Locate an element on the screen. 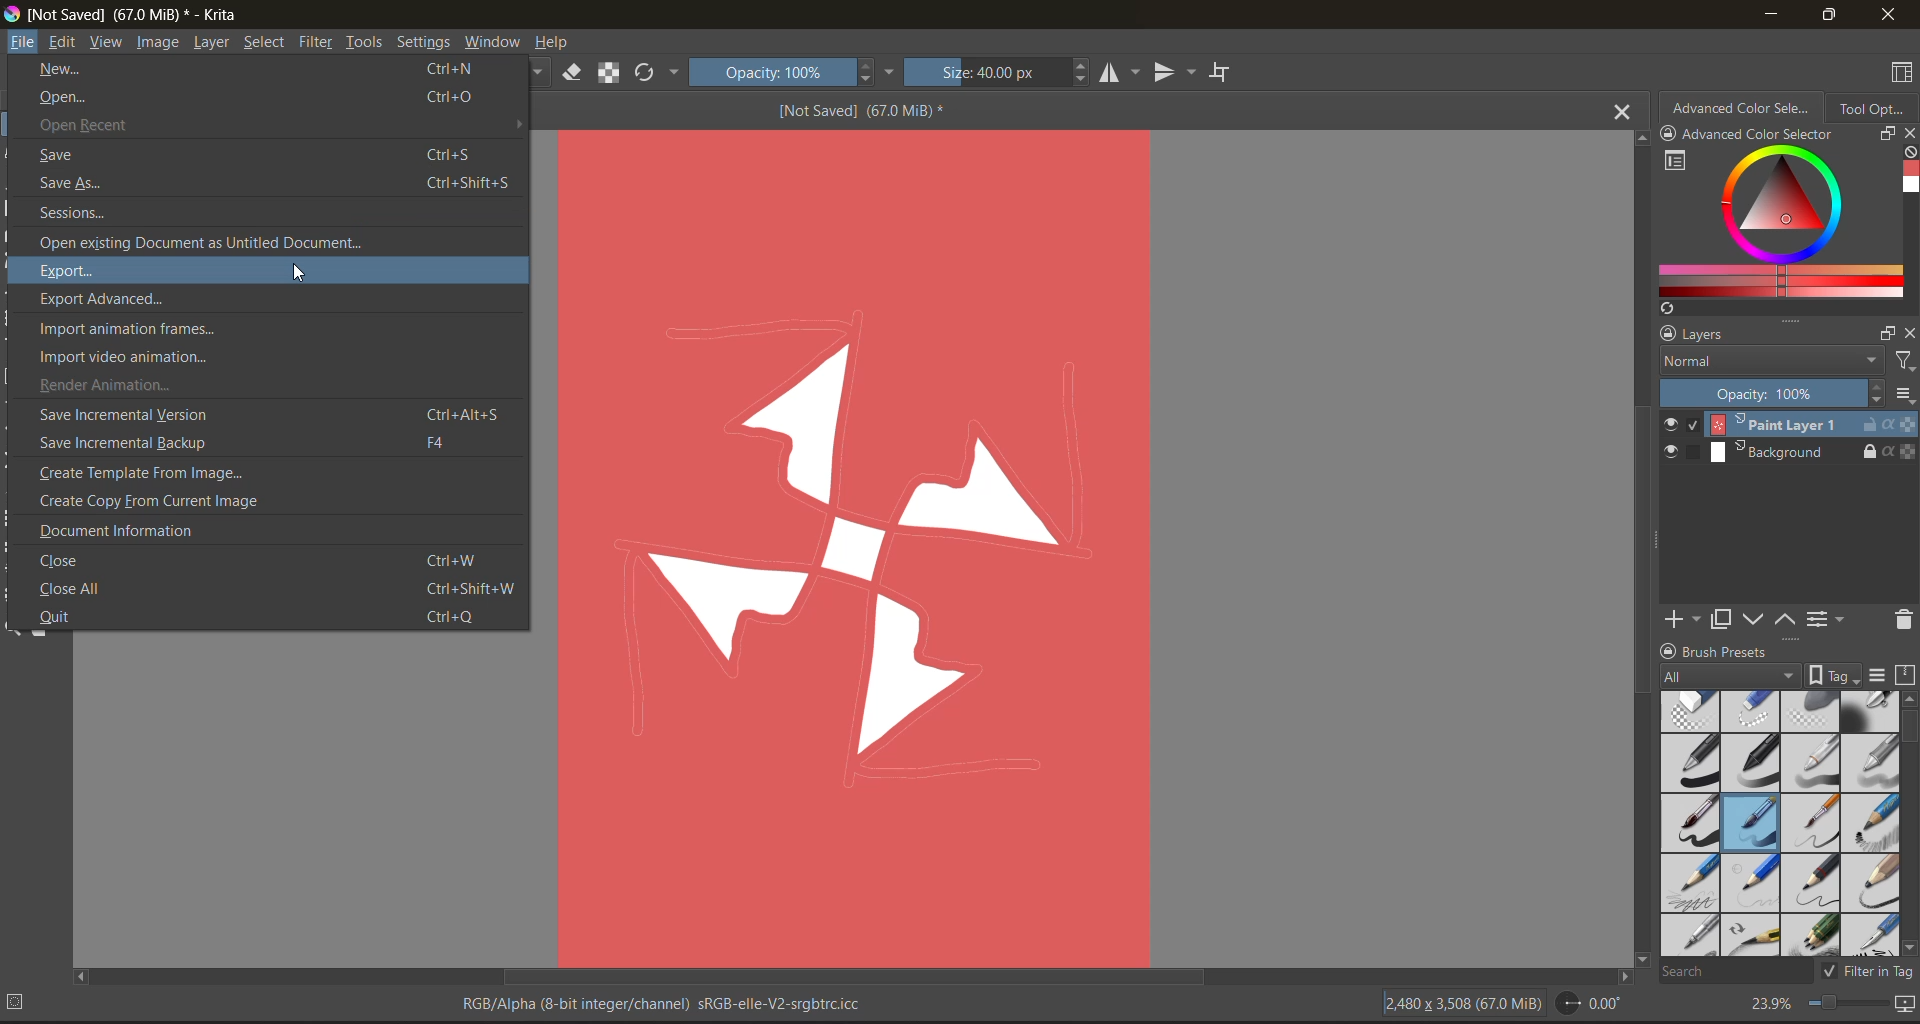 This screenshot has width=1920, height=1024. opacity is located at coordinates (1786, 395).